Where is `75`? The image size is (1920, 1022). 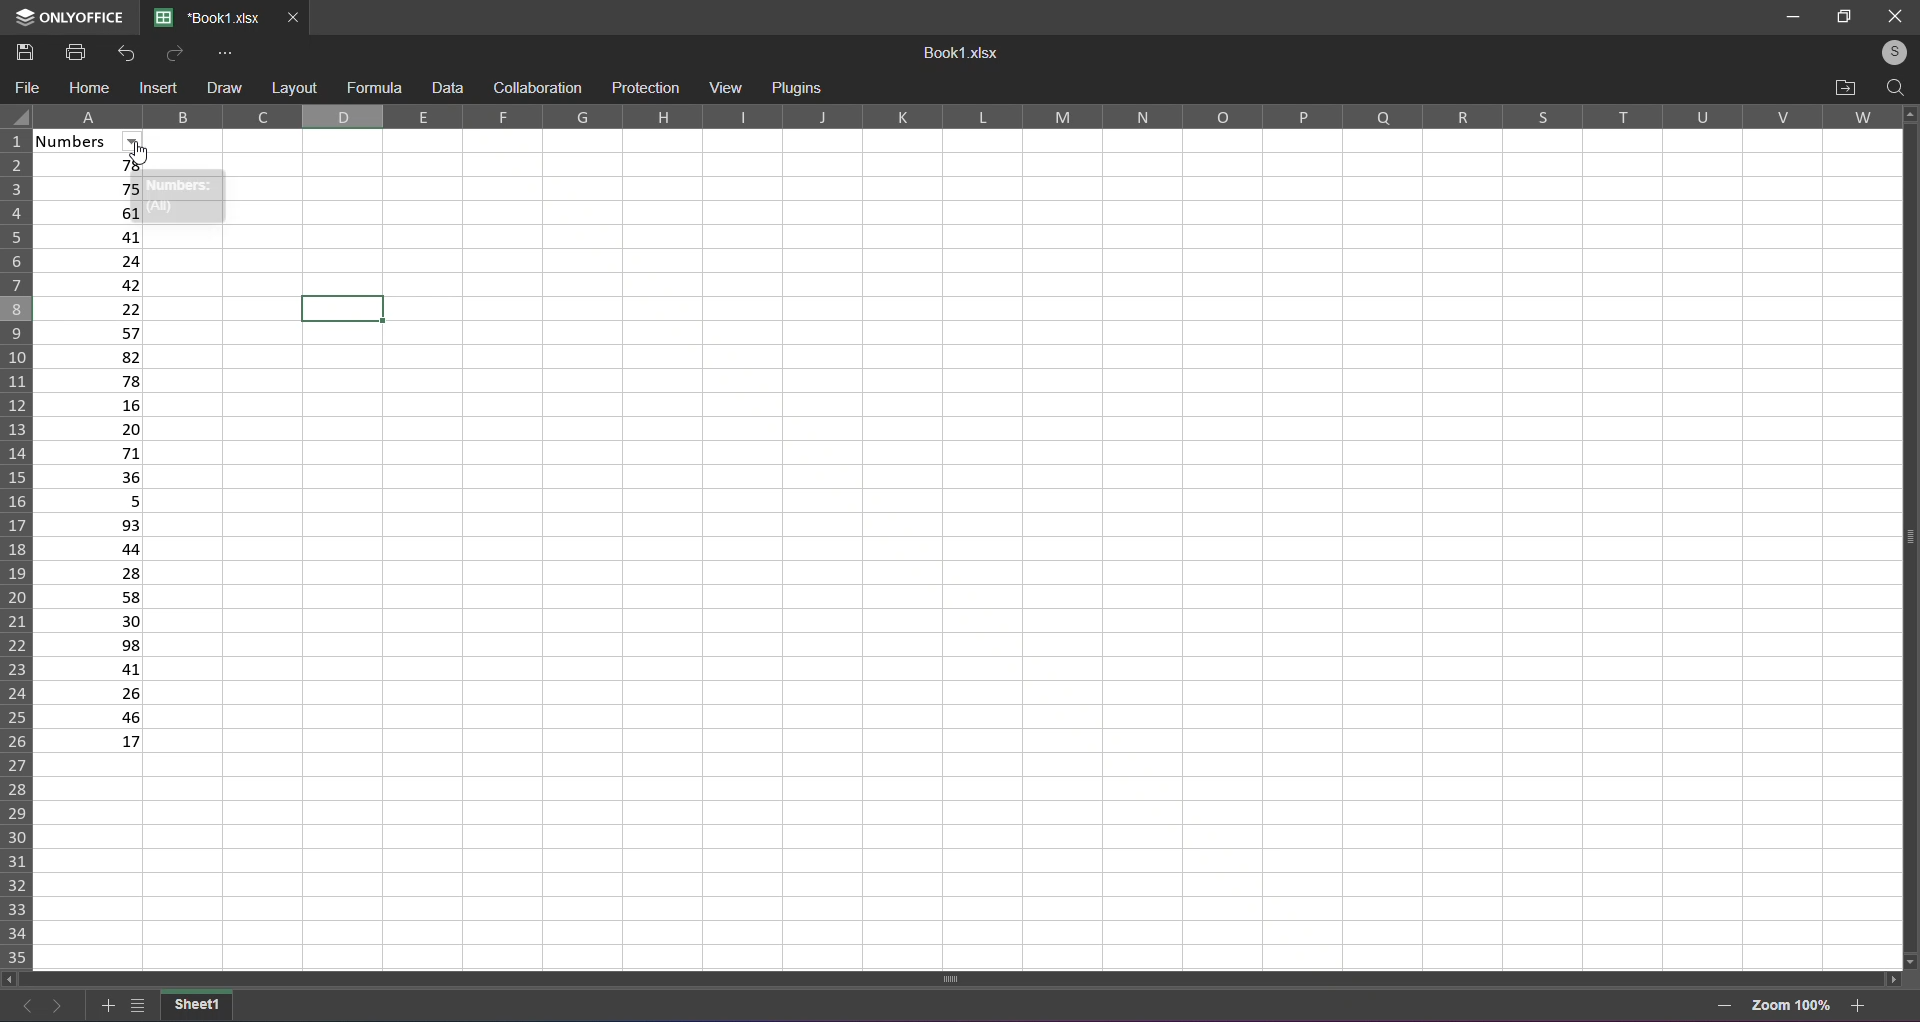
75 is located at coordinates (88, 190).